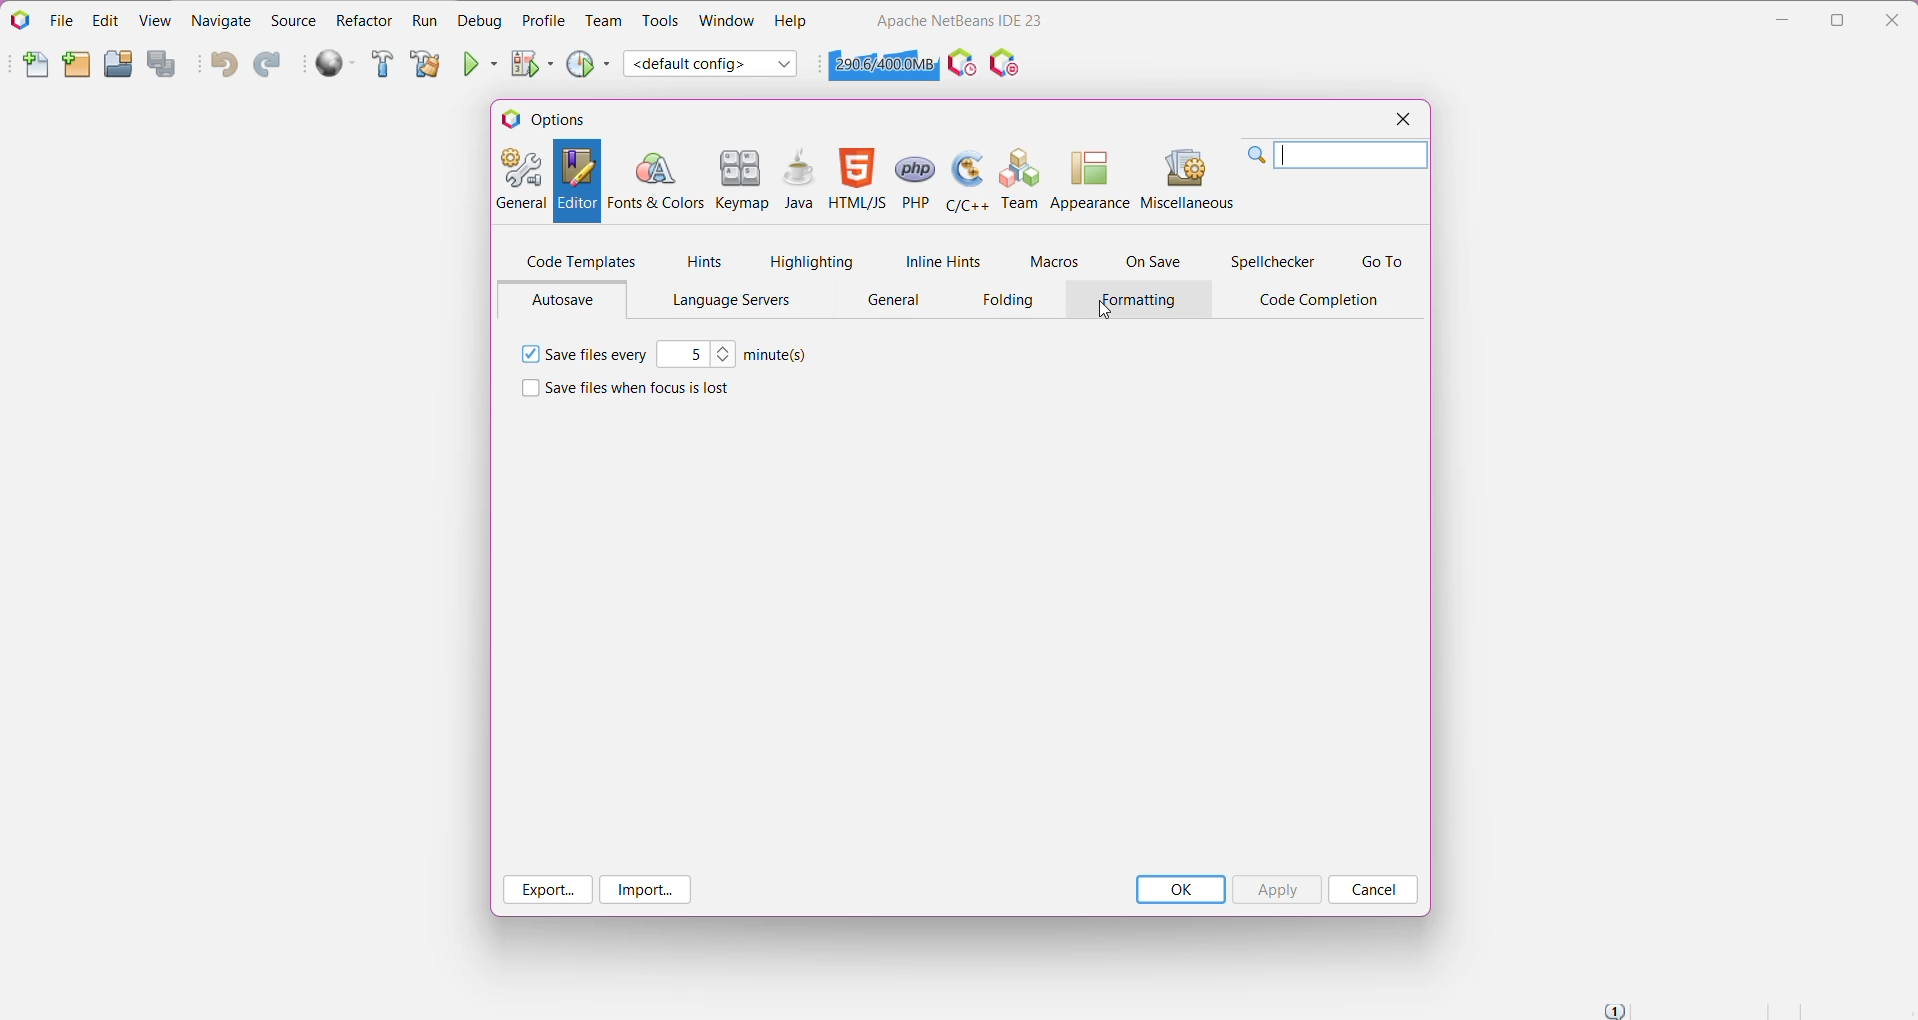 The width and height of the screenshot is (1918, 1020). Describe the element at coordinates (1189, 177) in the screenshot. I see `Miscellaneous` at that location.